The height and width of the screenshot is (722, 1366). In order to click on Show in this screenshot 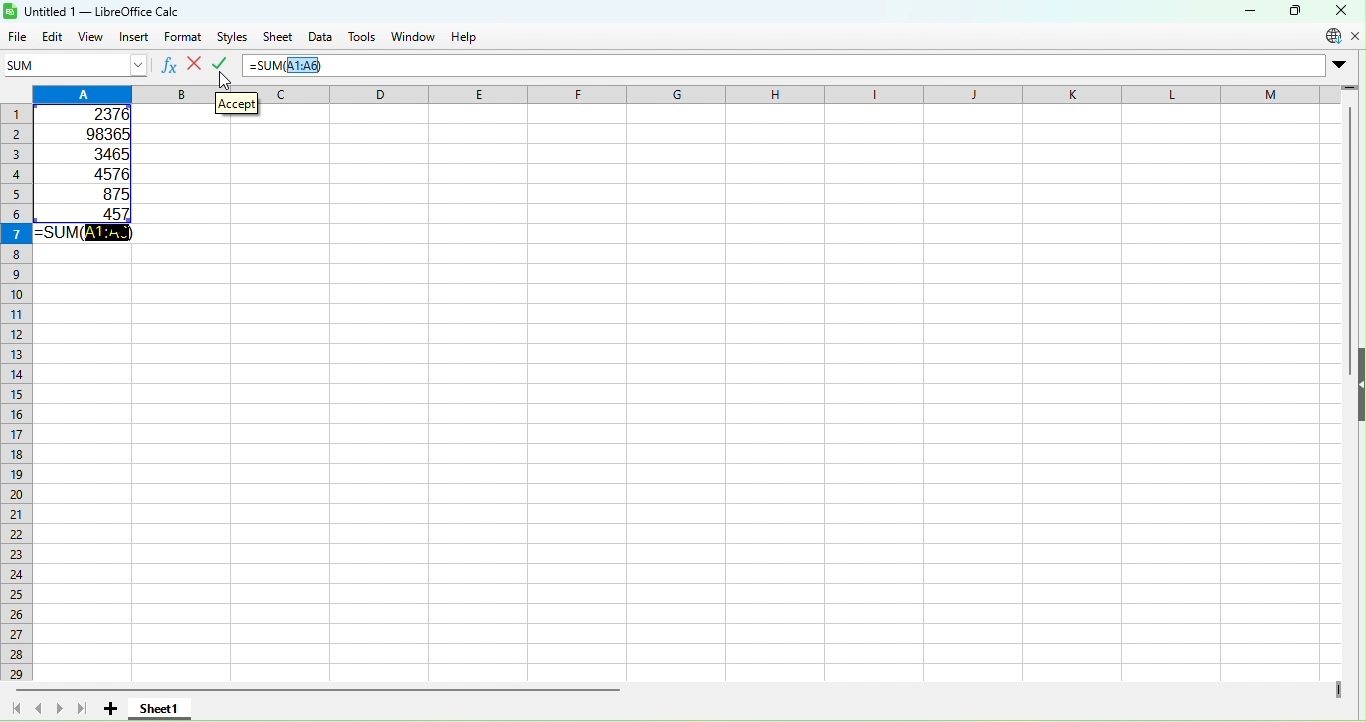, I will do `click(1359, 384)`.